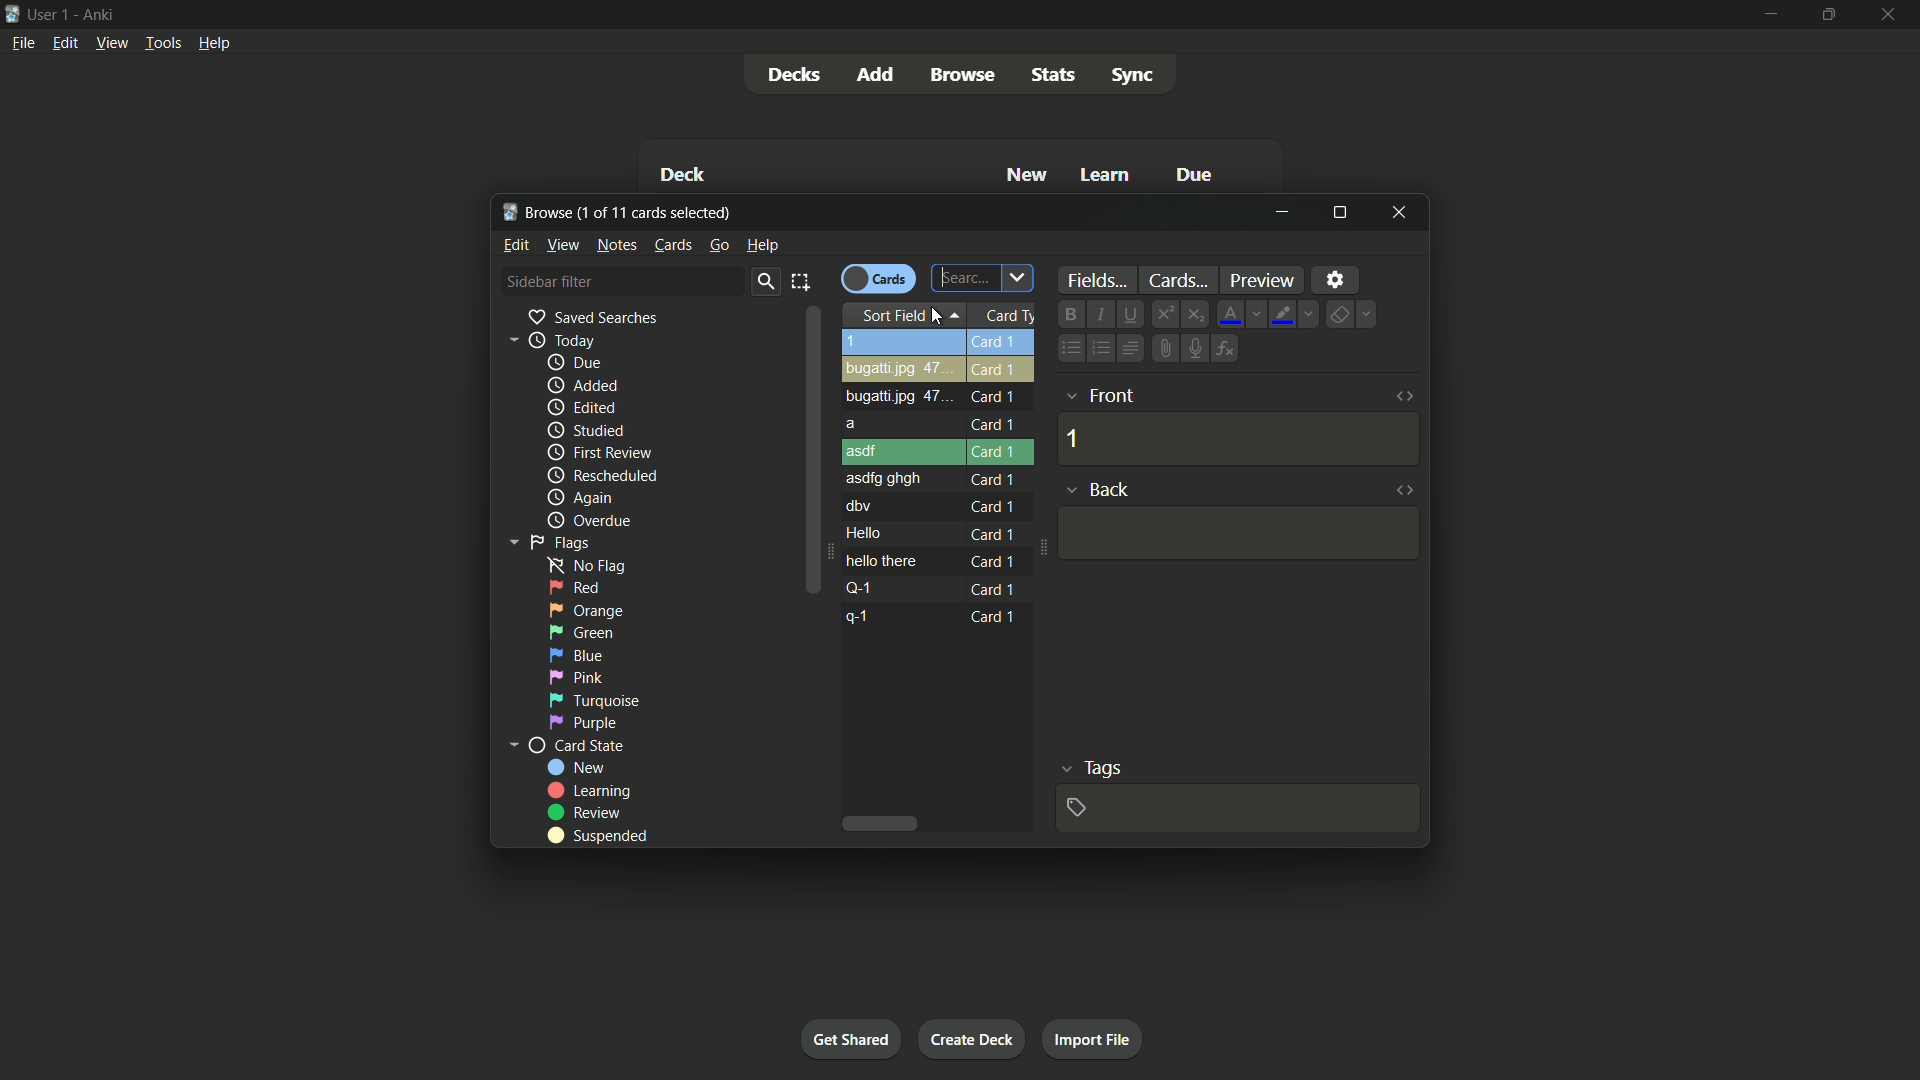 The image size is (1920, 1080). What do you see at coordinates (859, 618) in the screenshot?
I see `q-1` at bounding box center [859, 618].